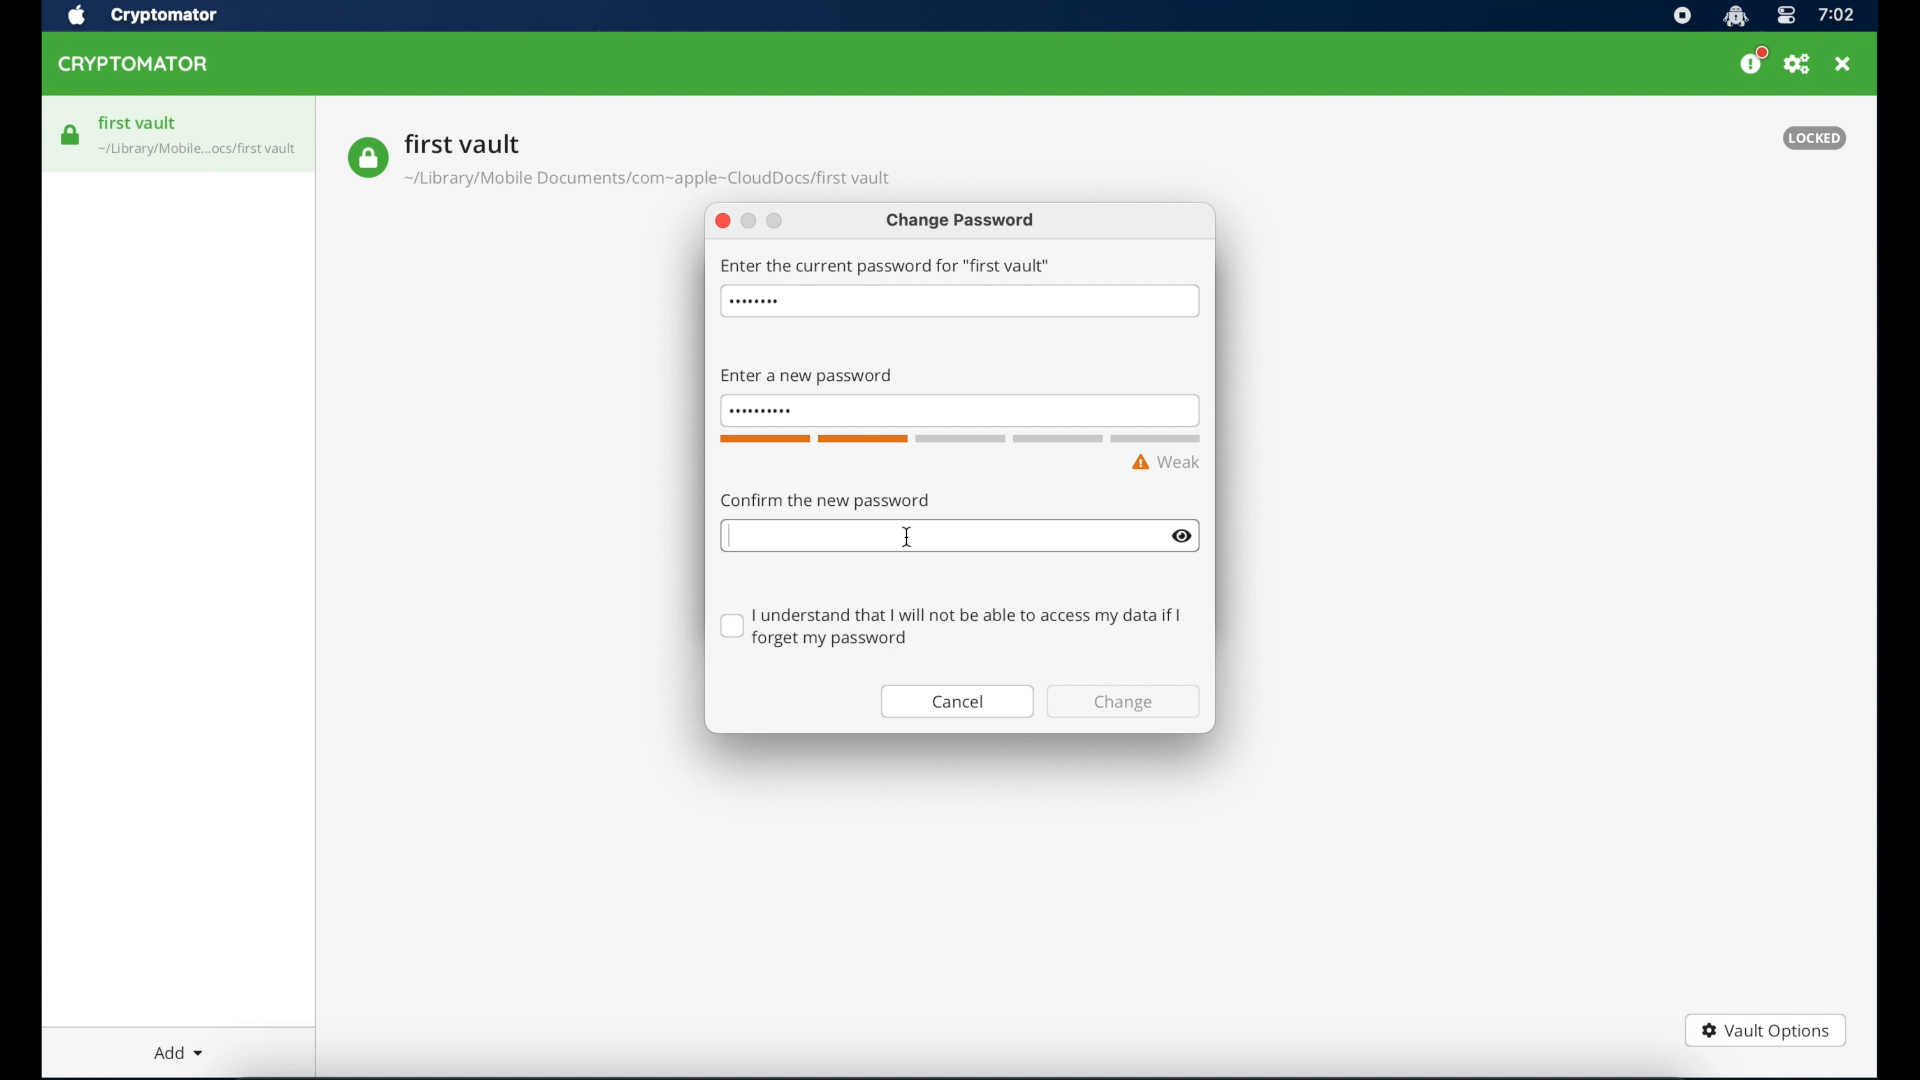 This screenshot has height=1080, width=1920. Describe the element at coordinates (754, 302) in the screenshot. I see `hidden password` at that location.